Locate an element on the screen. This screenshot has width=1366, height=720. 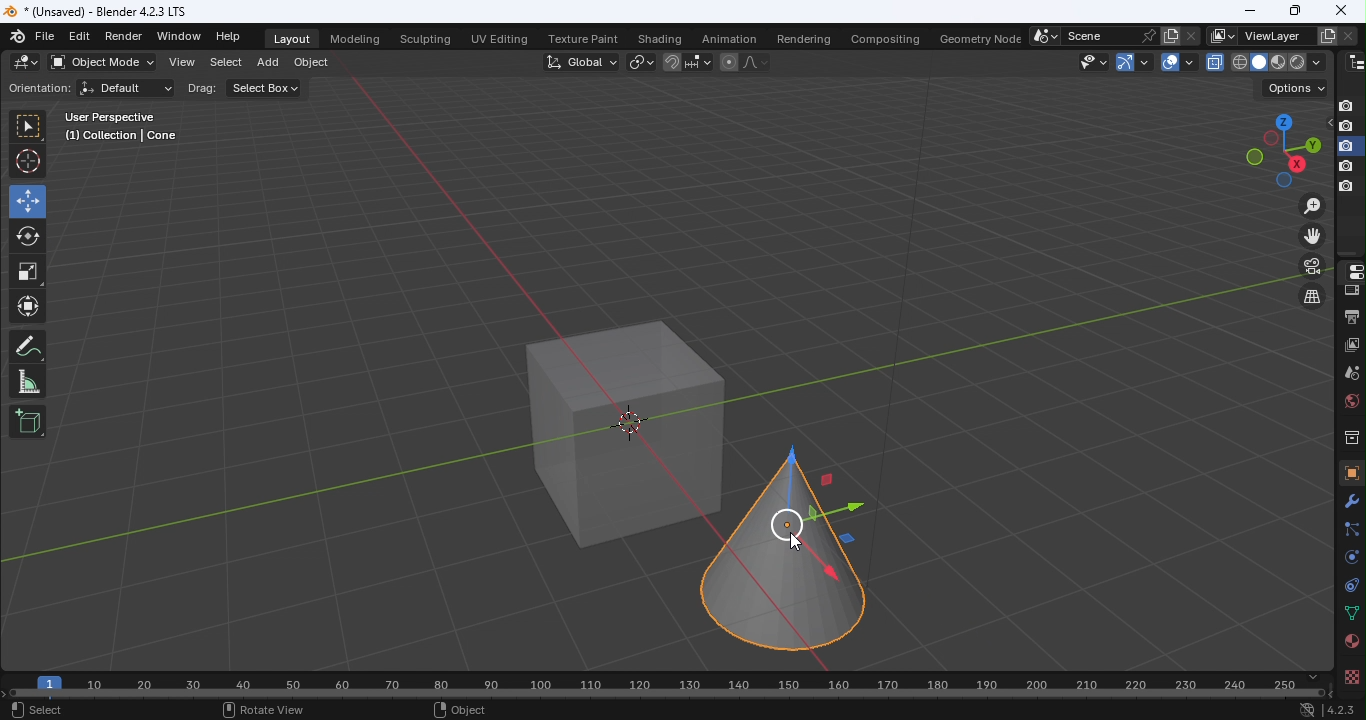
Help is located at coordinates (231, 36).